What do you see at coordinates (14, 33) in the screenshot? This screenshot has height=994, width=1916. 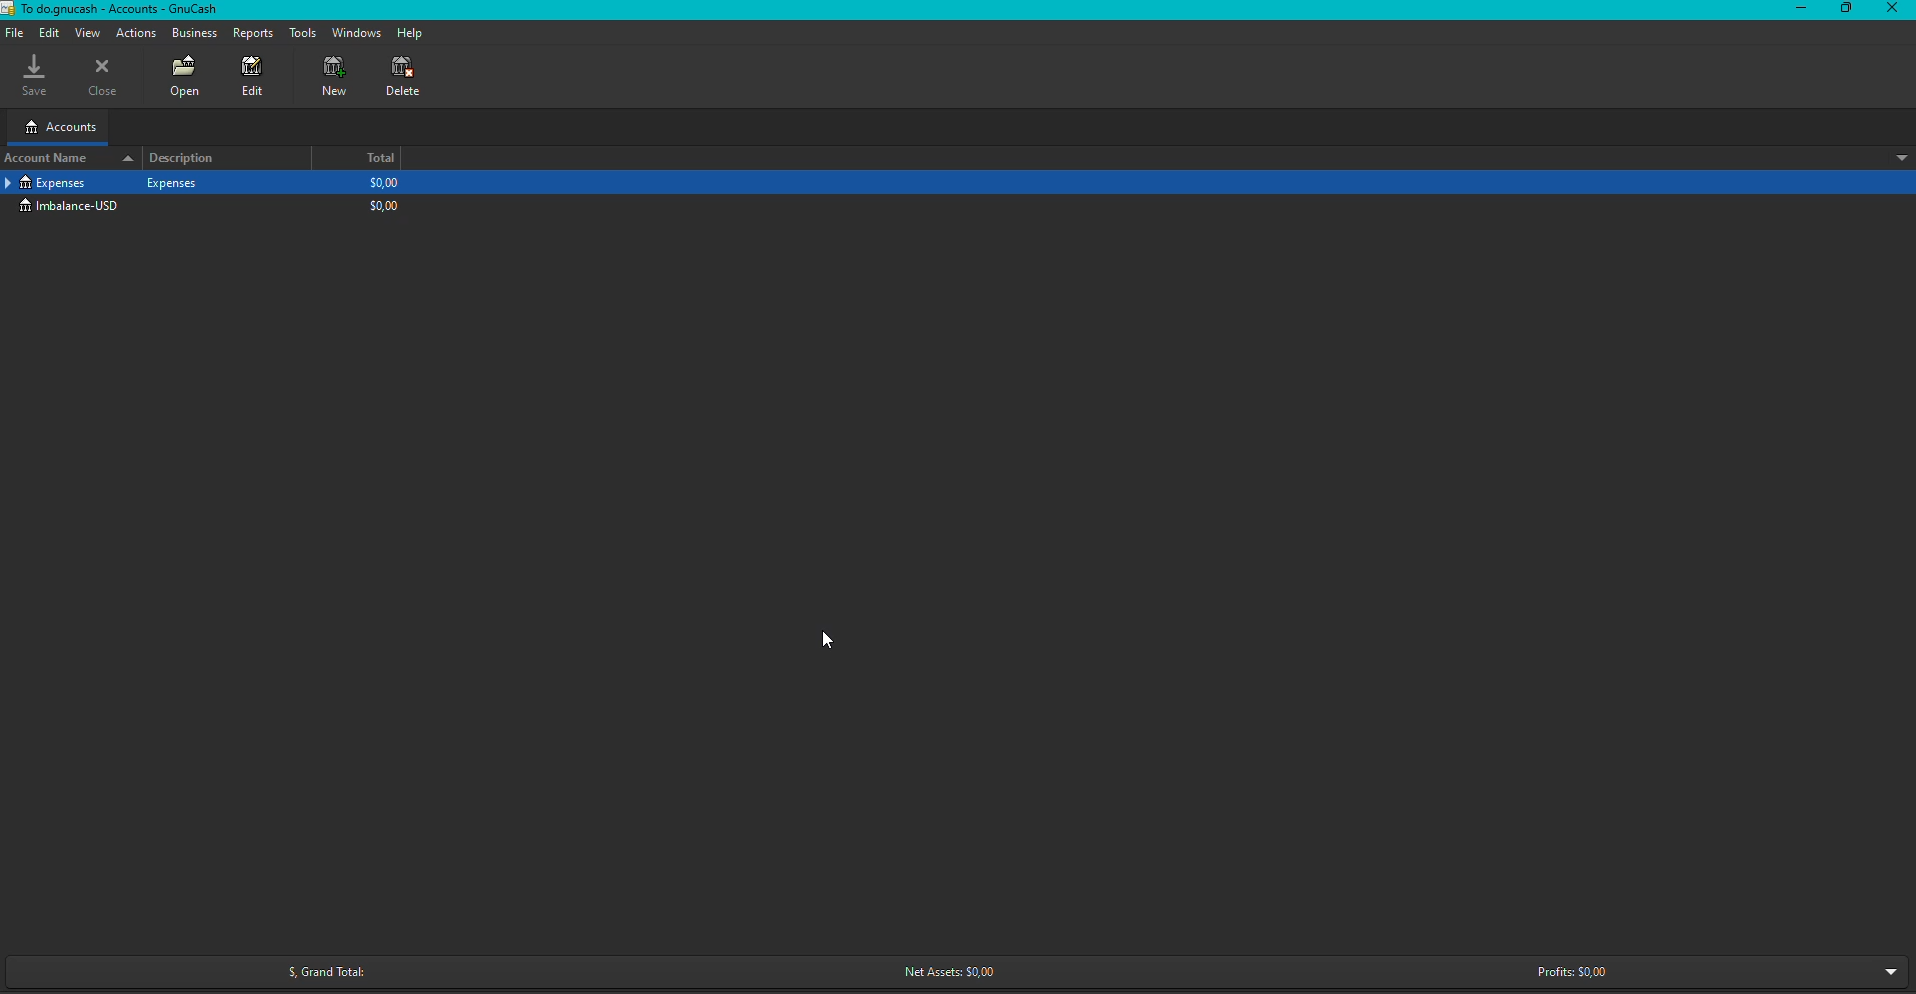 I see `Navigation` at bounding box center [14, 33].